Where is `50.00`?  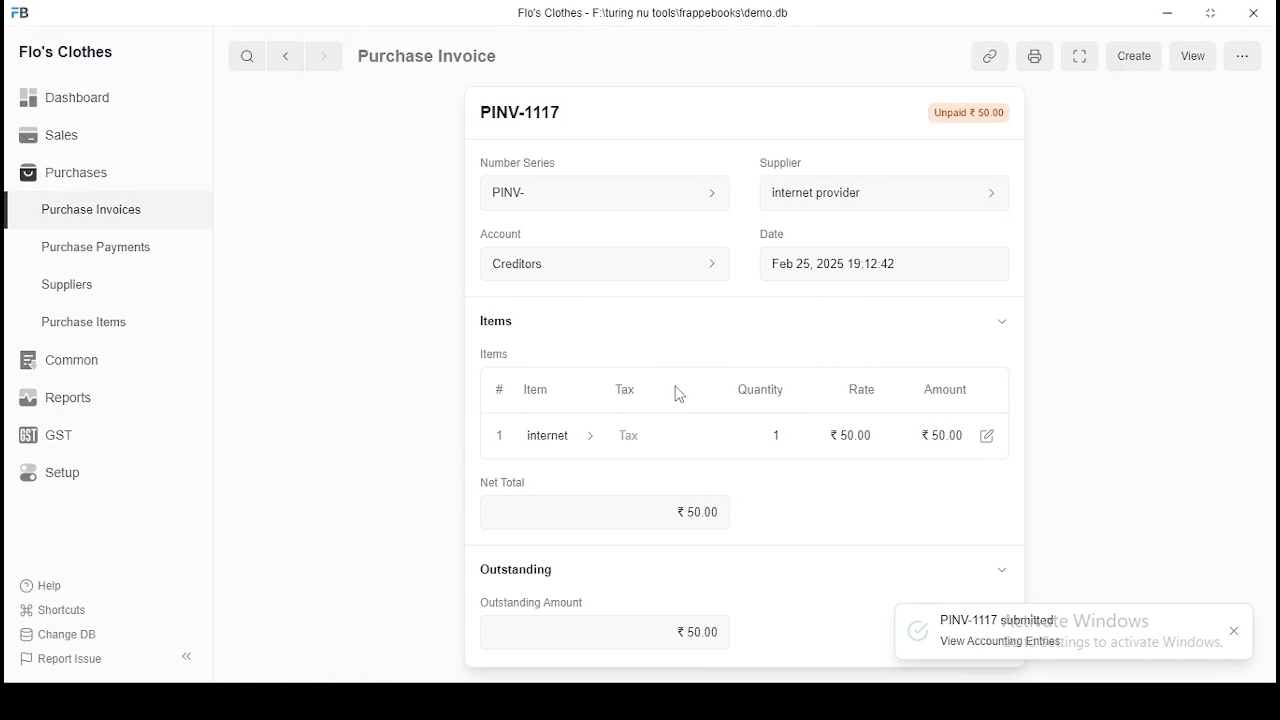
50.00 is located at coordinates (850, 434).